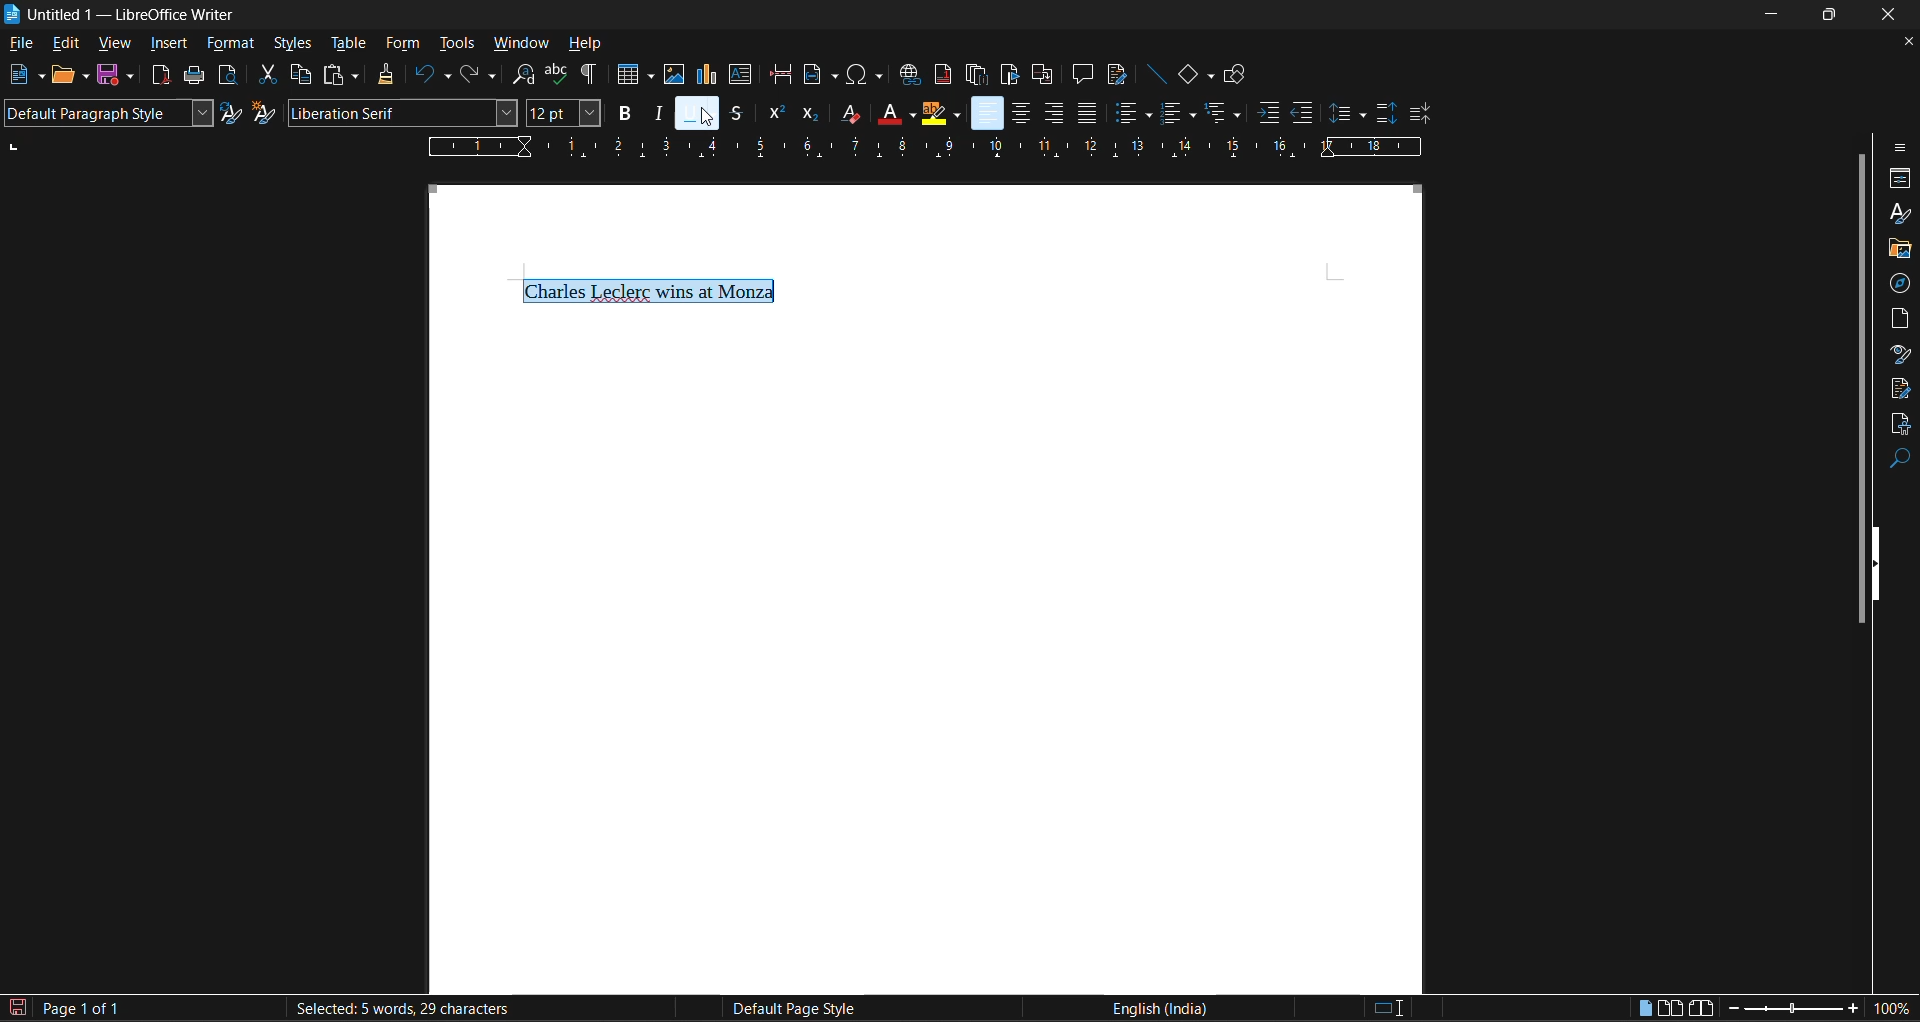 The height and width of the screenshot is (1022, 1920). What do you see at coordinates (226, 74) in the screenshot?
I see `toggle print preview` at bounding box center [226, 74].